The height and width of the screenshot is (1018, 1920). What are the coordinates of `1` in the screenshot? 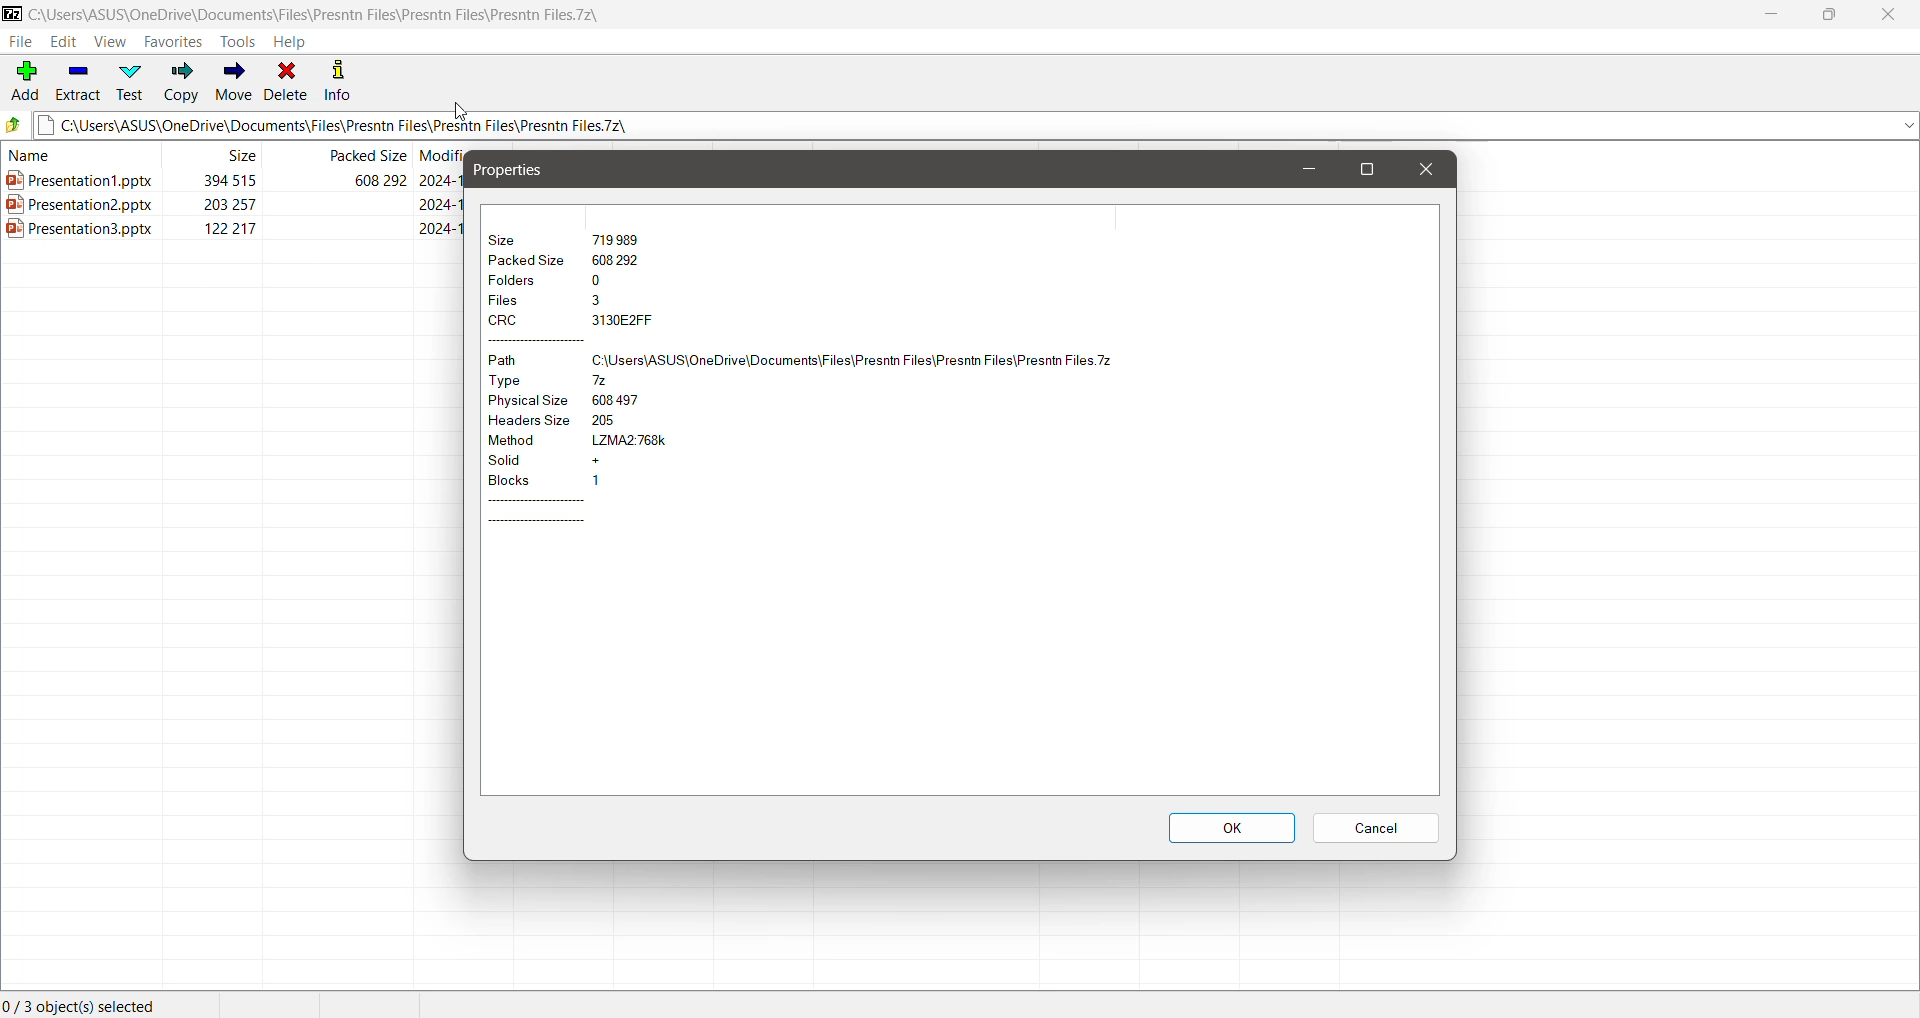 It's located at (601, 481).